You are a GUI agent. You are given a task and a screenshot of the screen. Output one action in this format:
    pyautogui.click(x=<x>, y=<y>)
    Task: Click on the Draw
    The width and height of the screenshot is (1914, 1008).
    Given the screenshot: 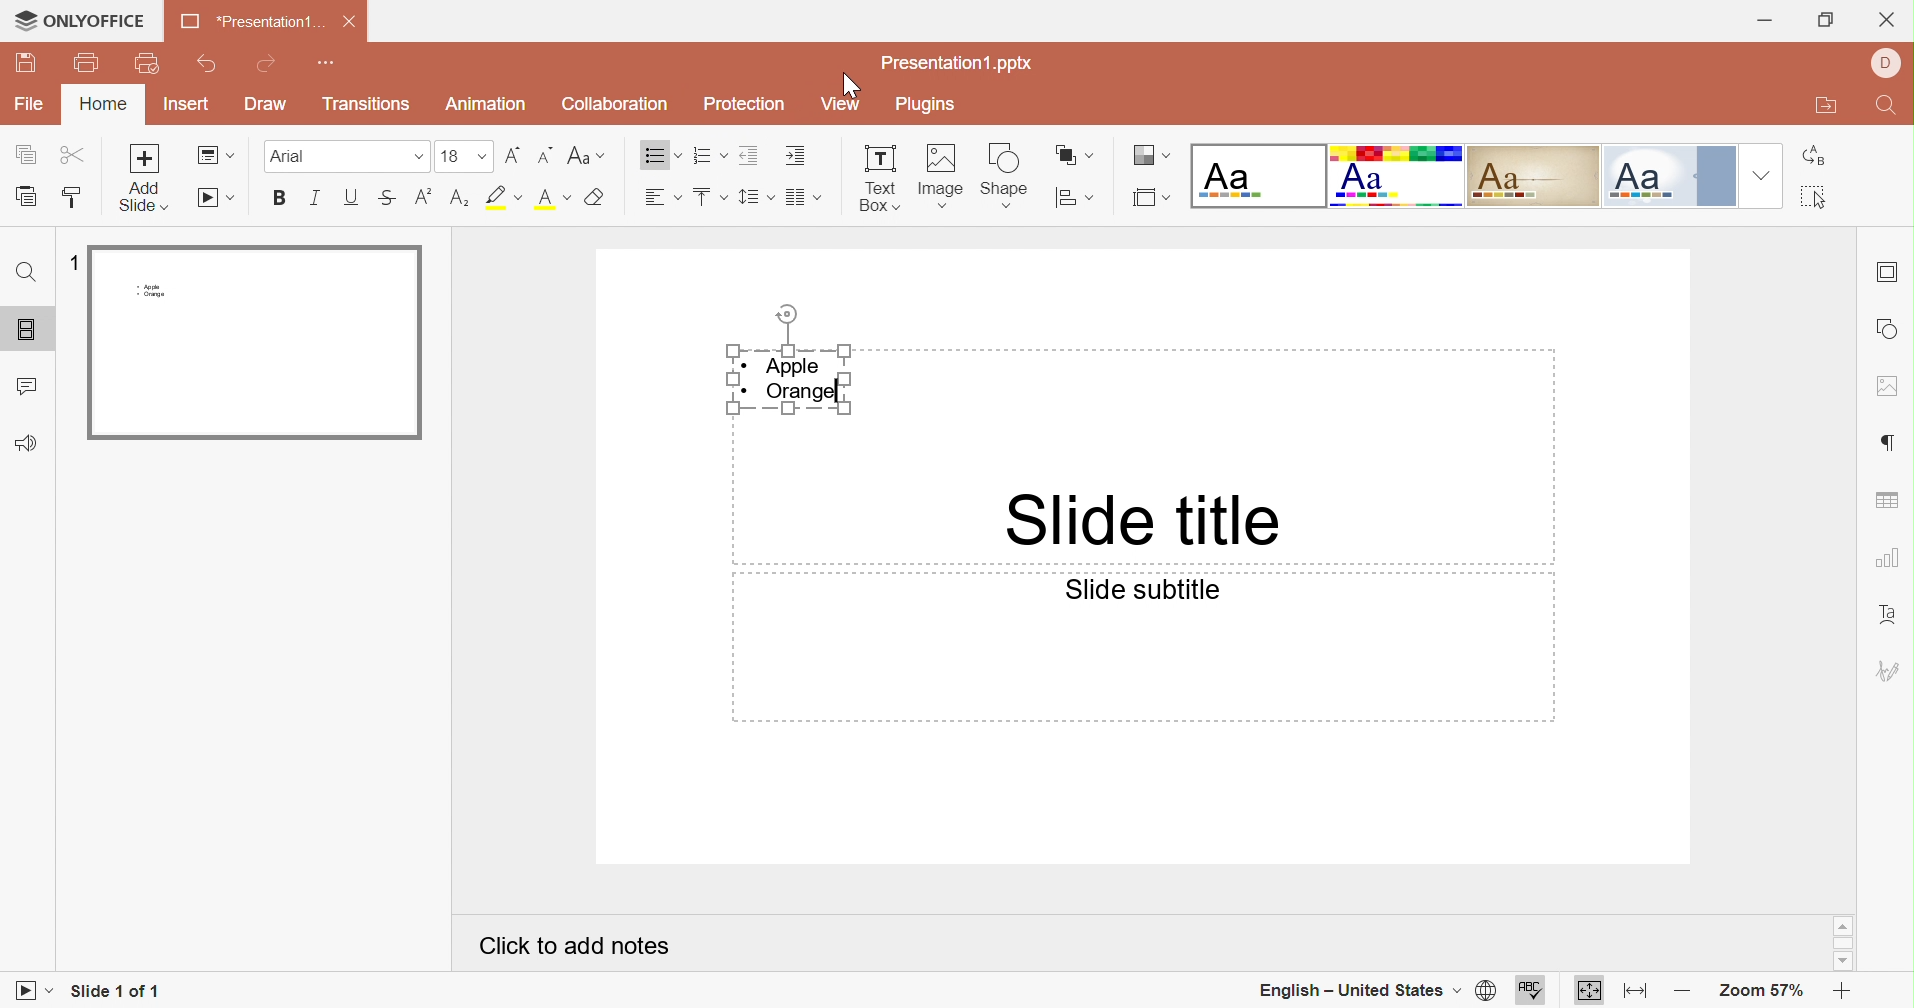 What is the action you would take?
    pyautogui.click(x=269, y=105)
    